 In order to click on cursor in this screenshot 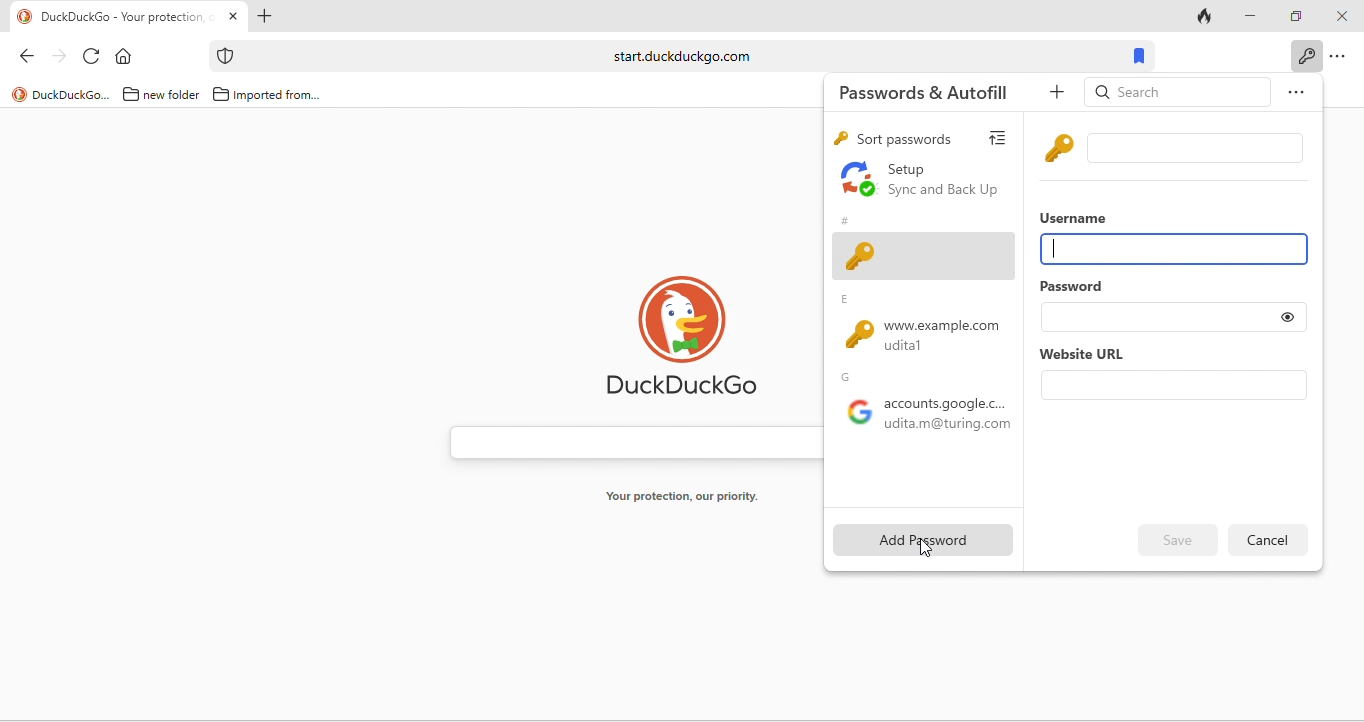, I will do `click(925, 551)`.